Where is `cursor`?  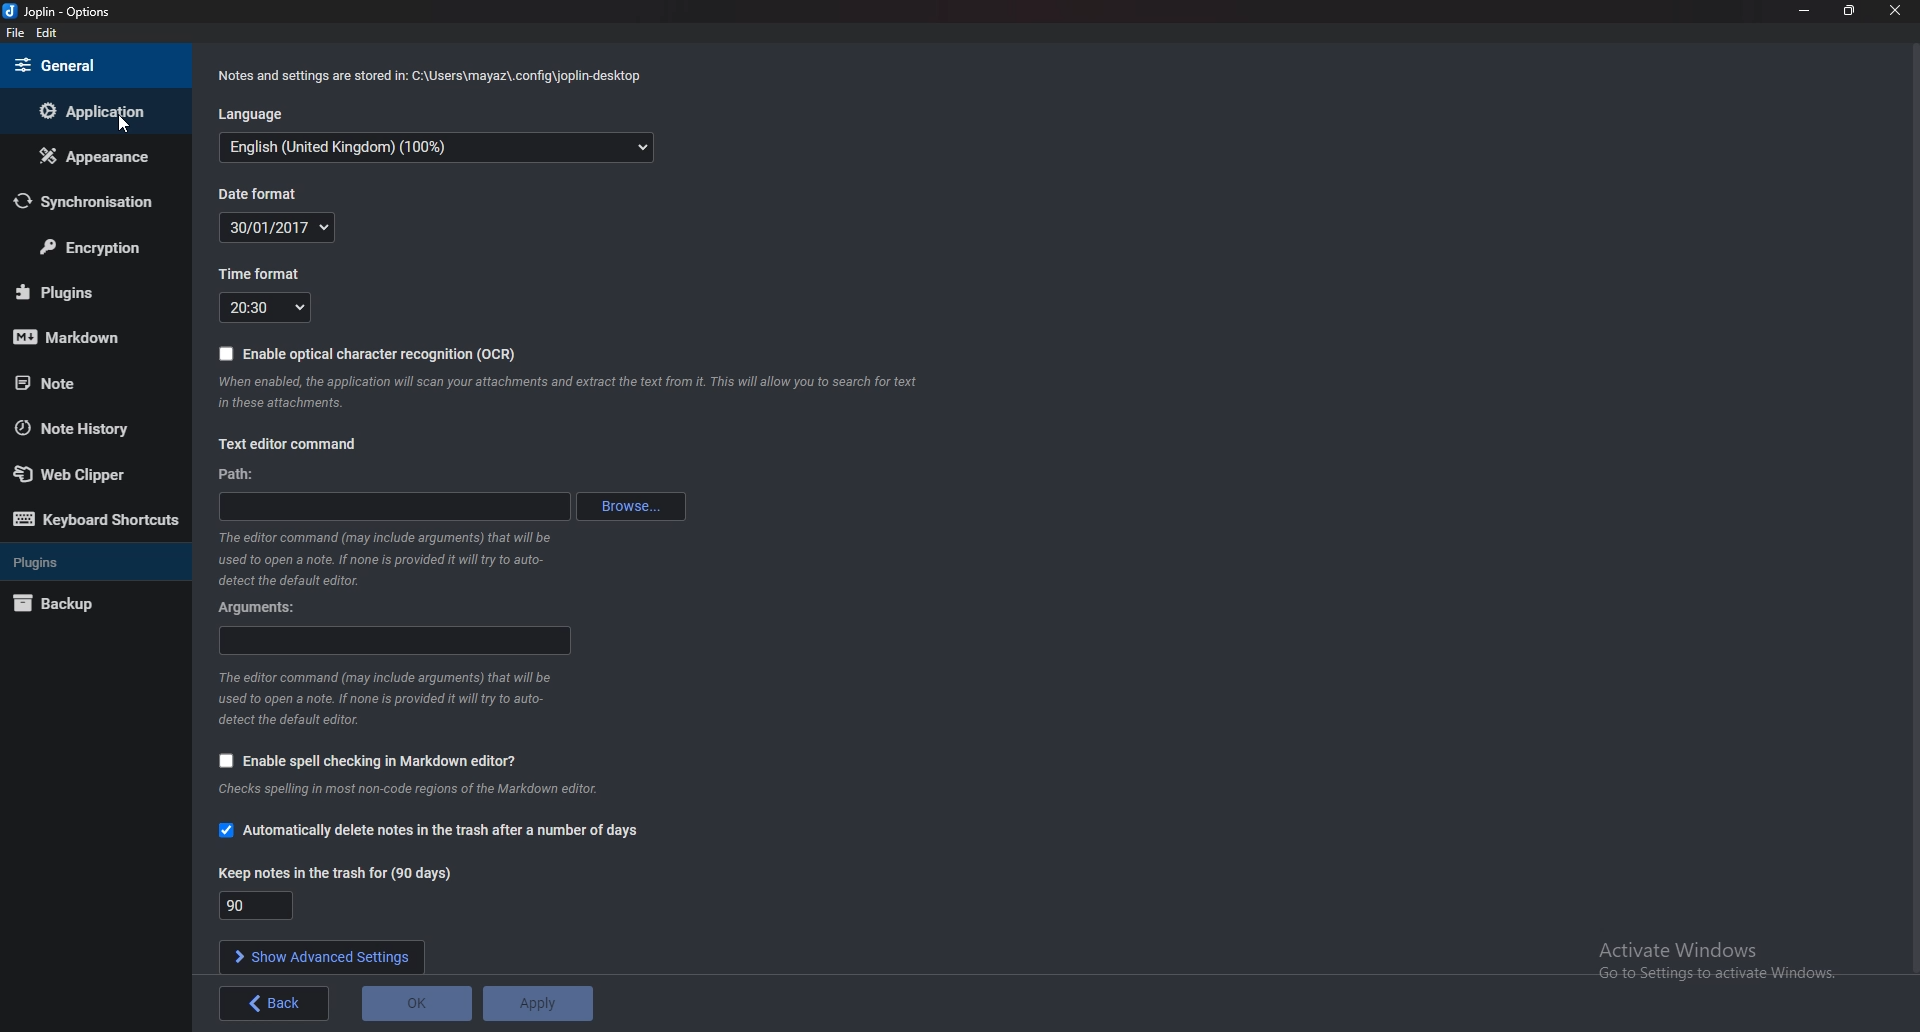
cursor is located at coordinates (128, 125).